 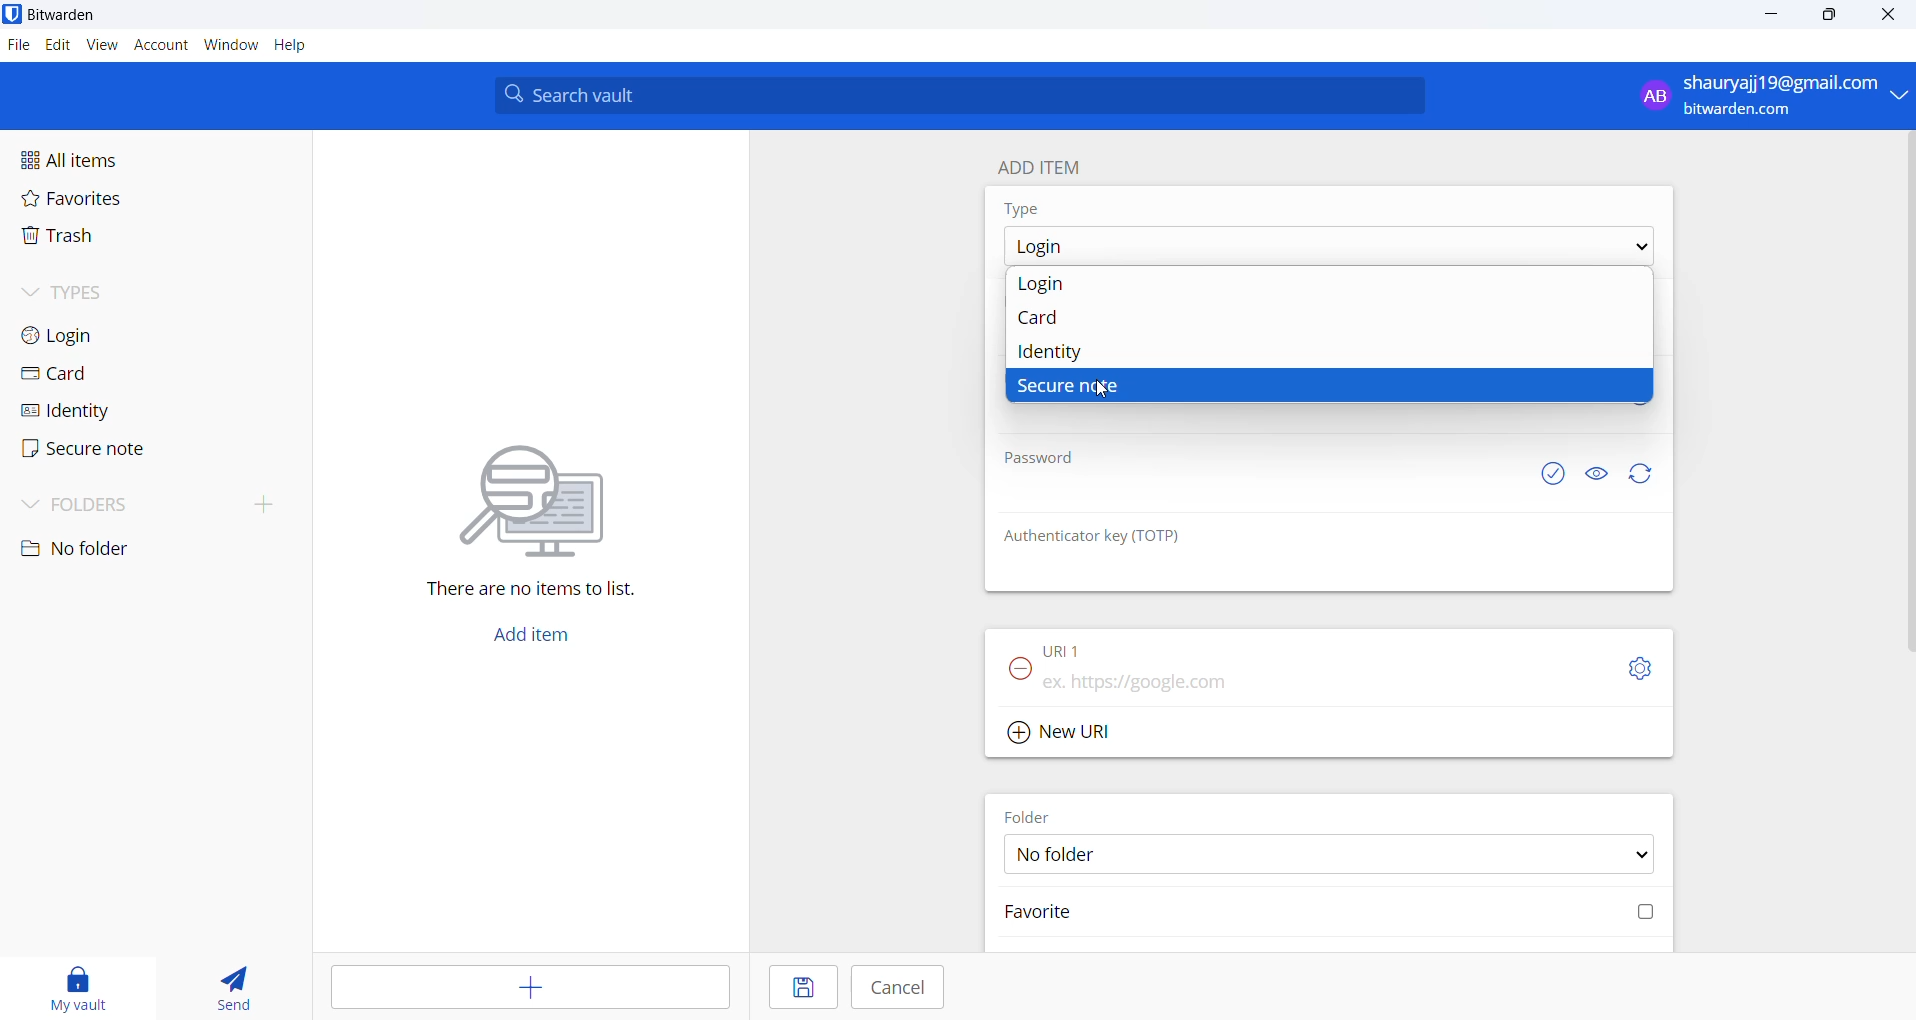 What do you see at coordinates (1105, 391) in the screenshot?
I see `cursor` at bounding box center [1105, 391].